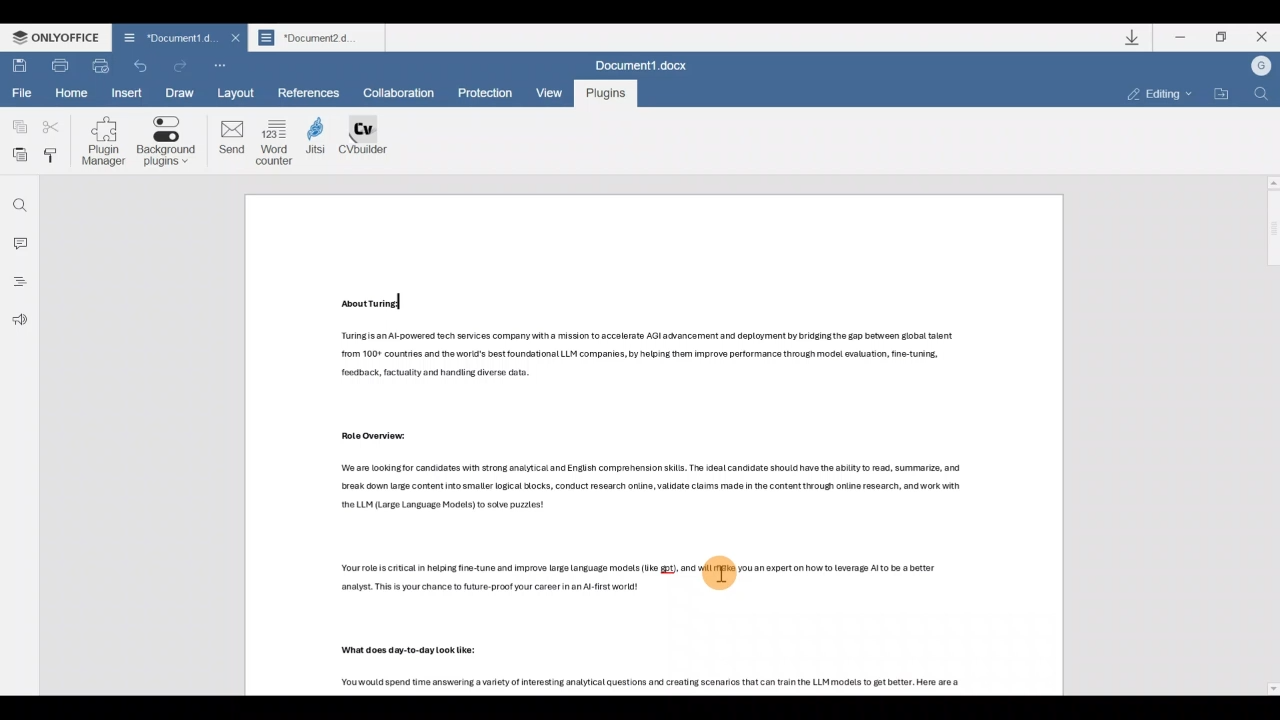 The image size is (1280, 720). I want to click on Copy style, so click(54, 157).